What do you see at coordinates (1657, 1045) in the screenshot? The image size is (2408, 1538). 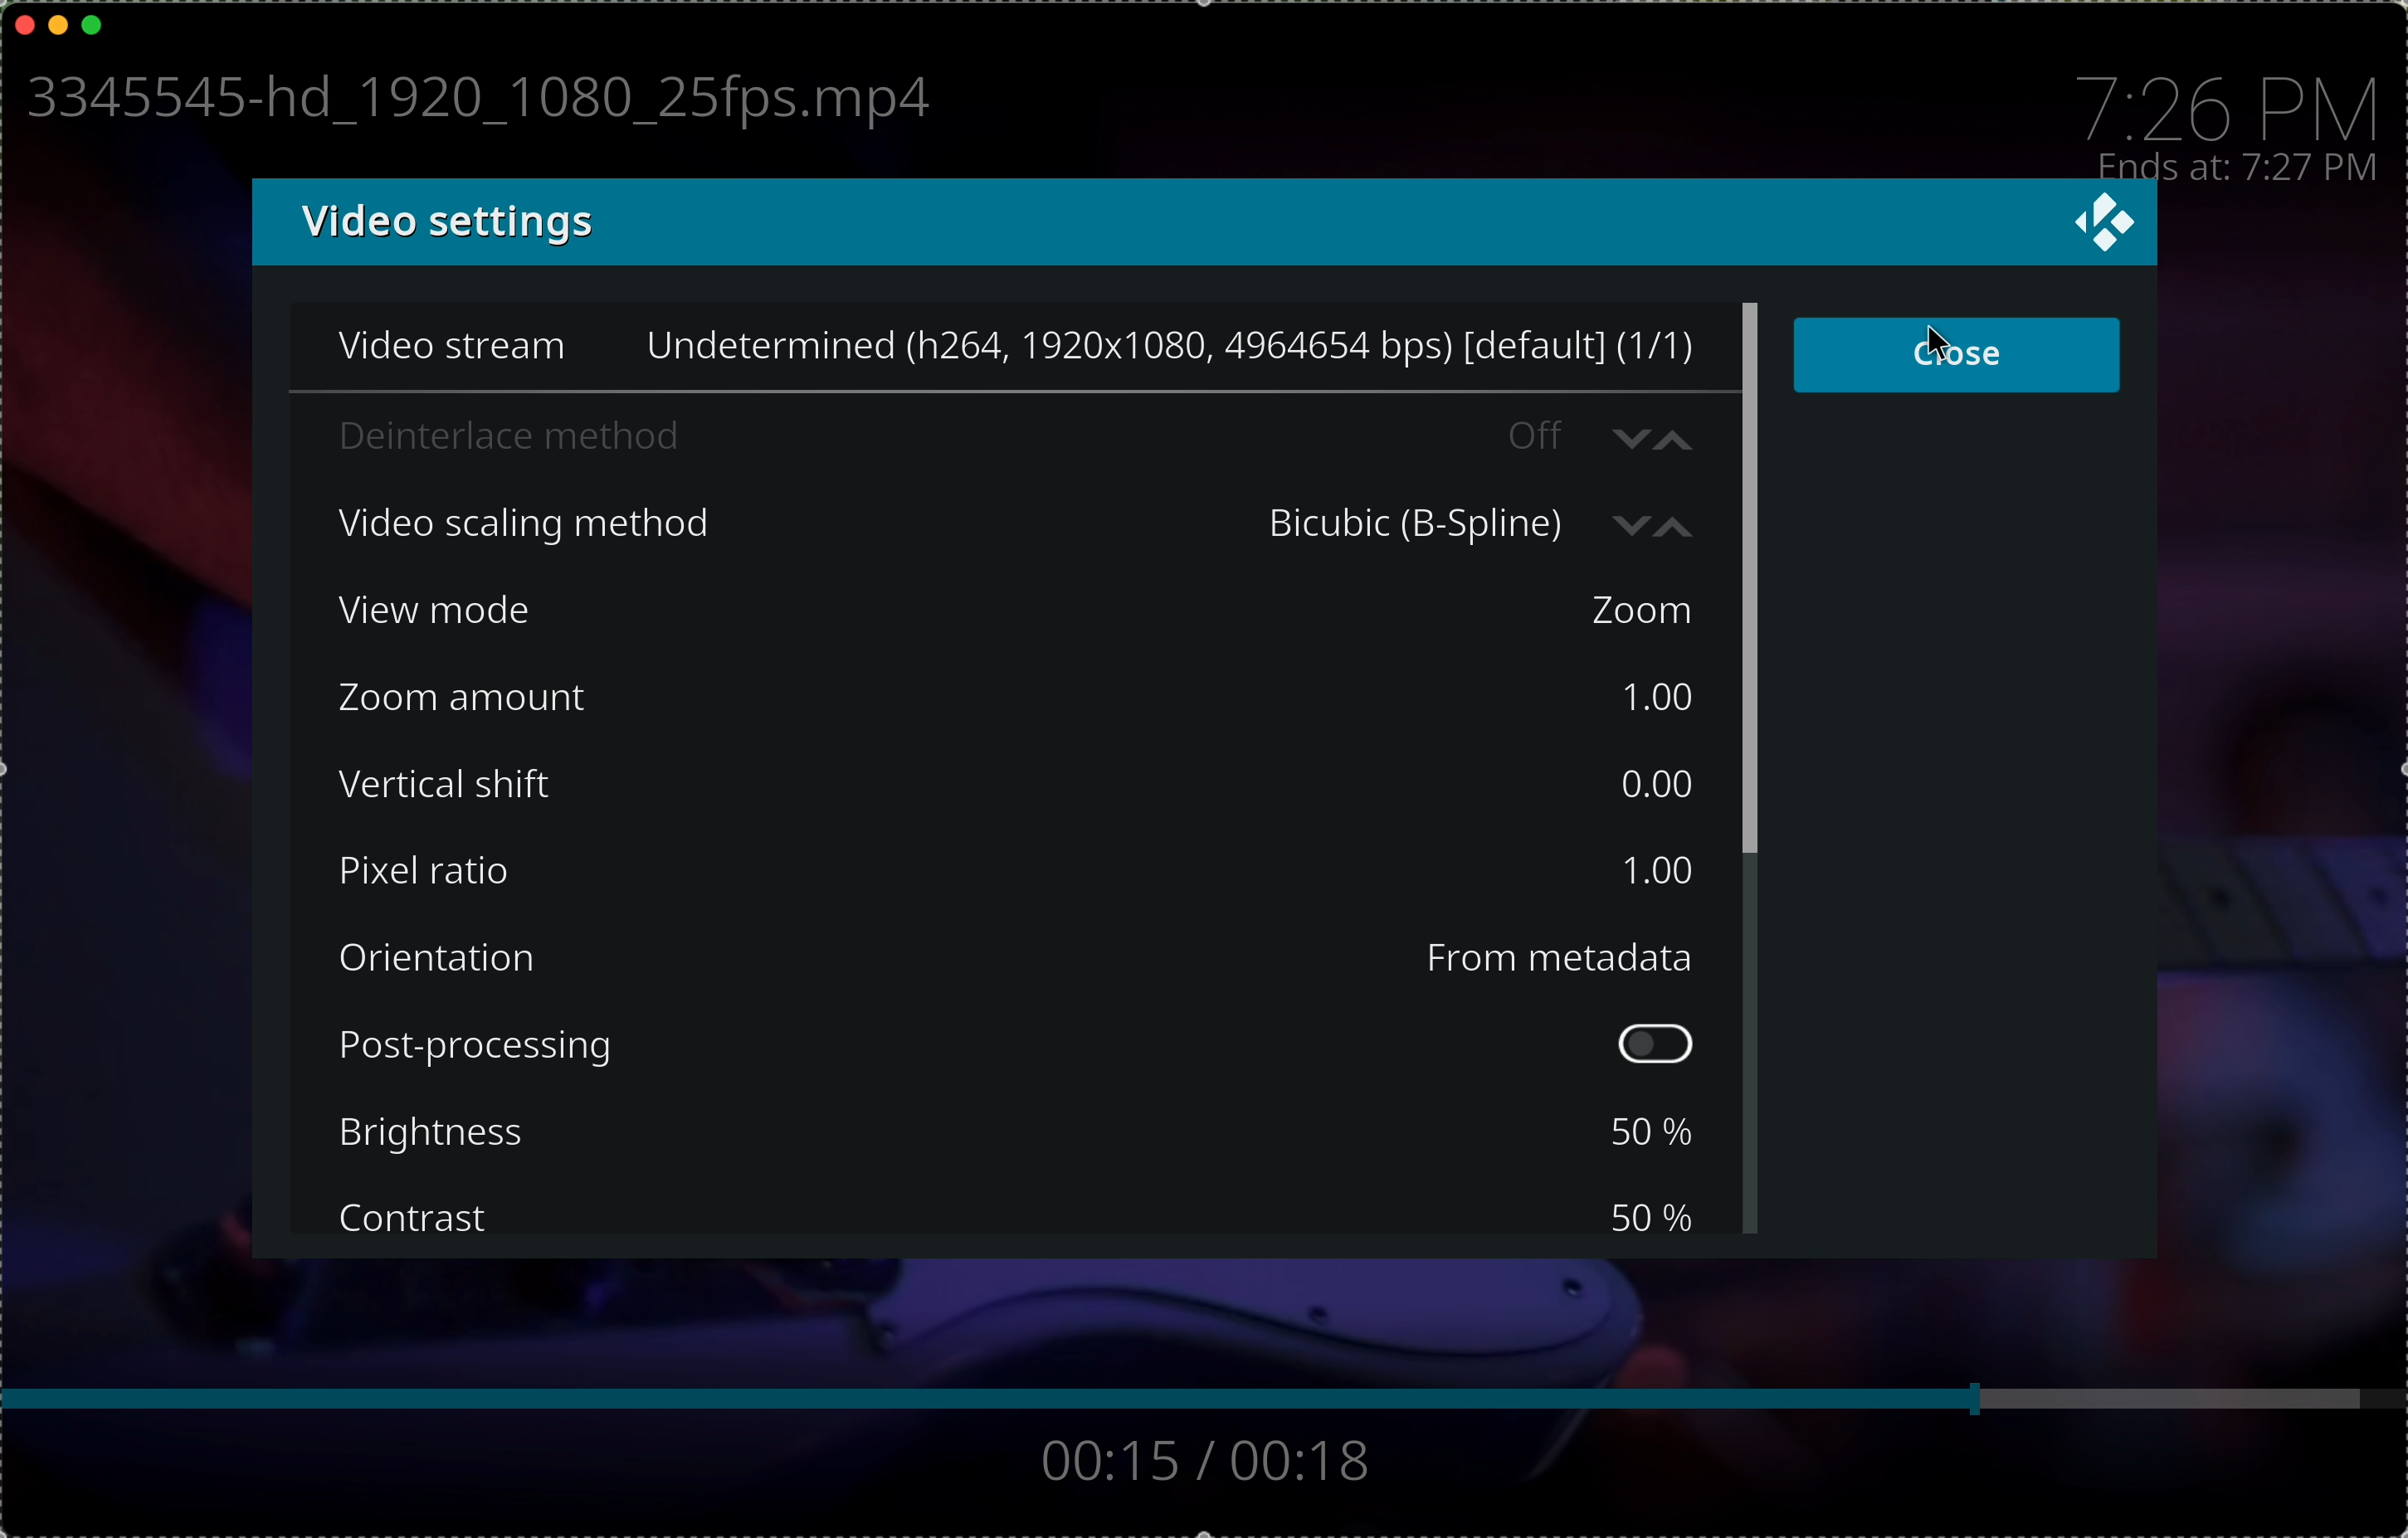 I see `toggle` at bounding box center [1657, 1045].